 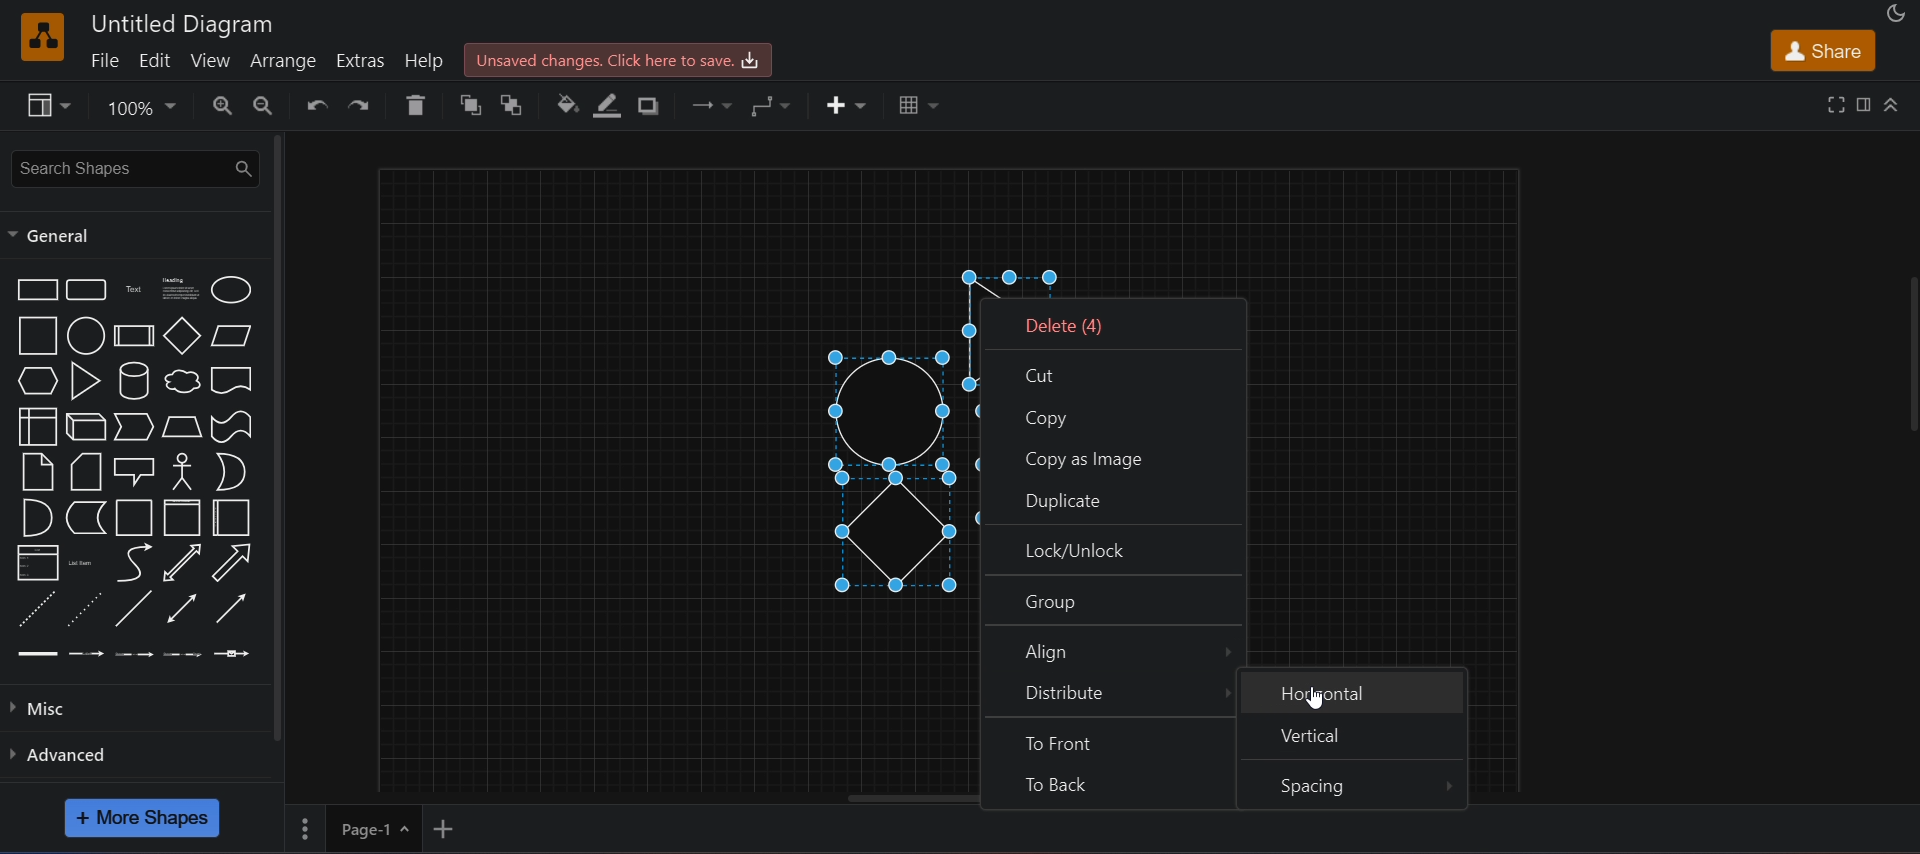 I want to click on triangle, so click(x=85, y=380).